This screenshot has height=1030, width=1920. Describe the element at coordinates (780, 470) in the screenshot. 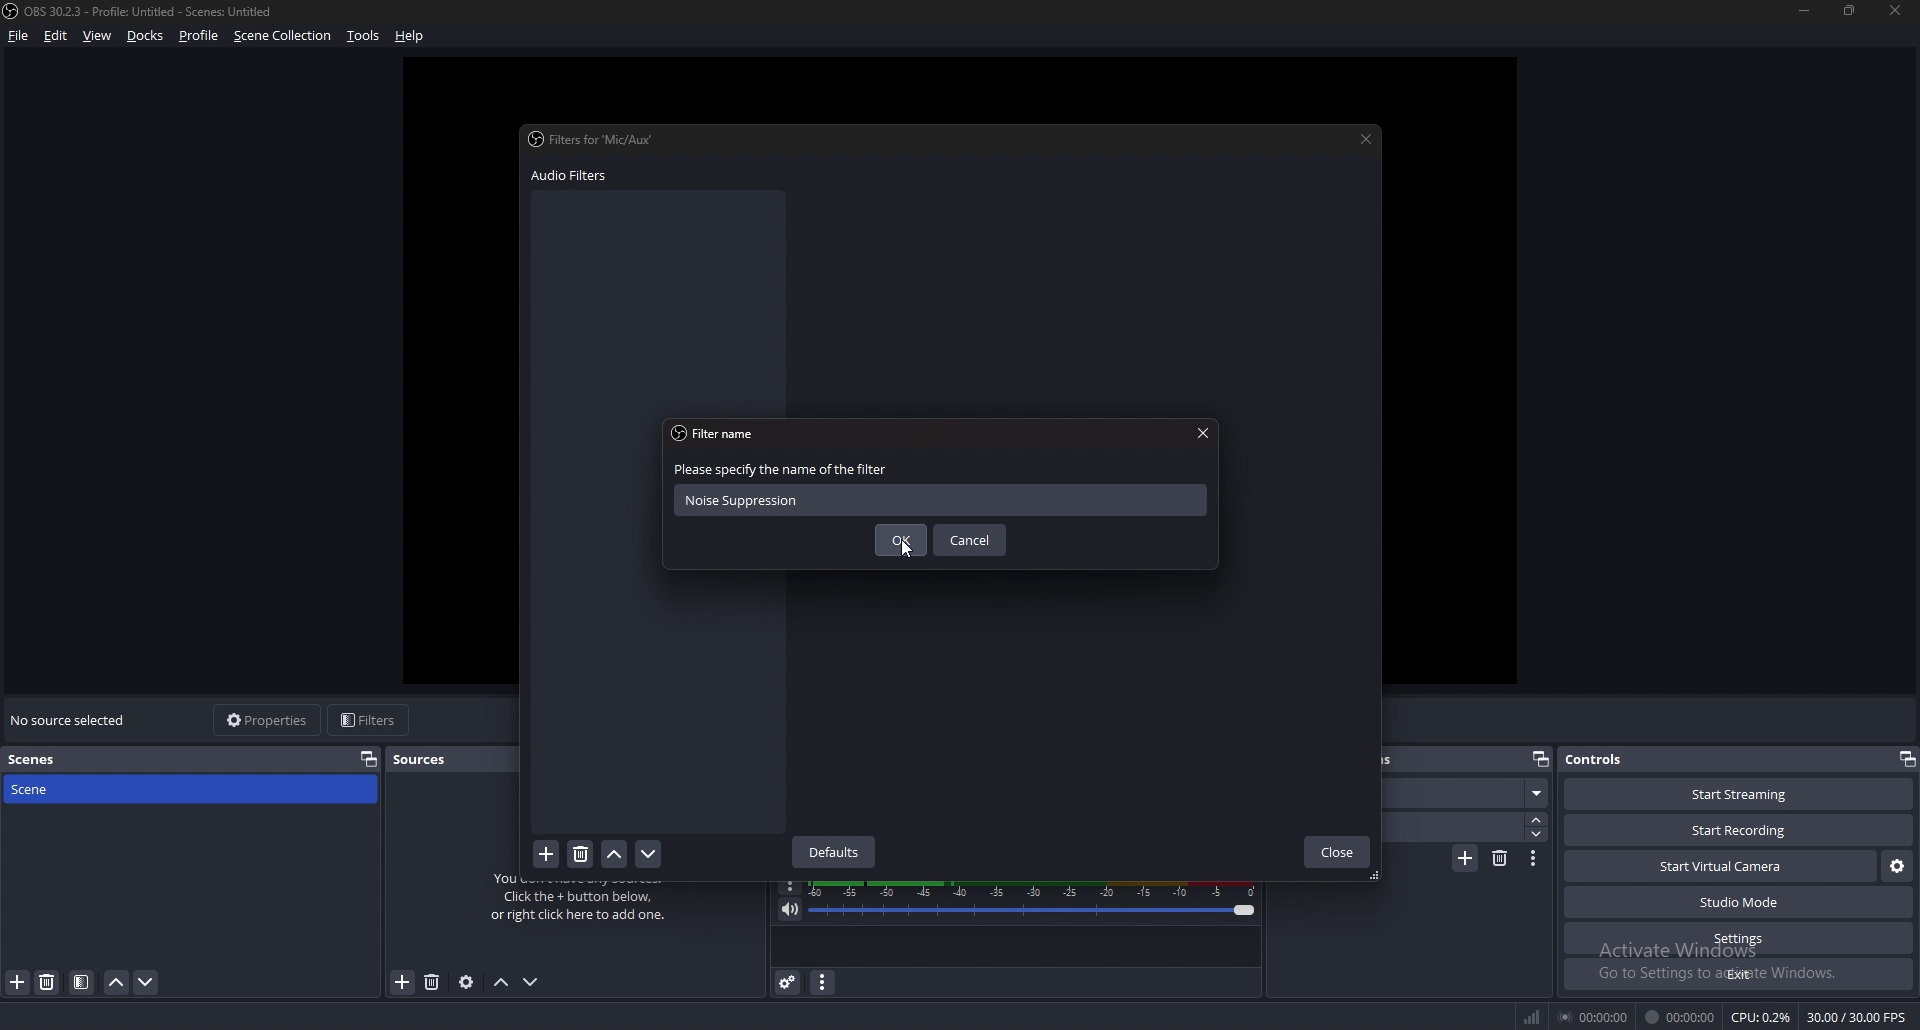

I see `please spceify the name of the filter` at that location.